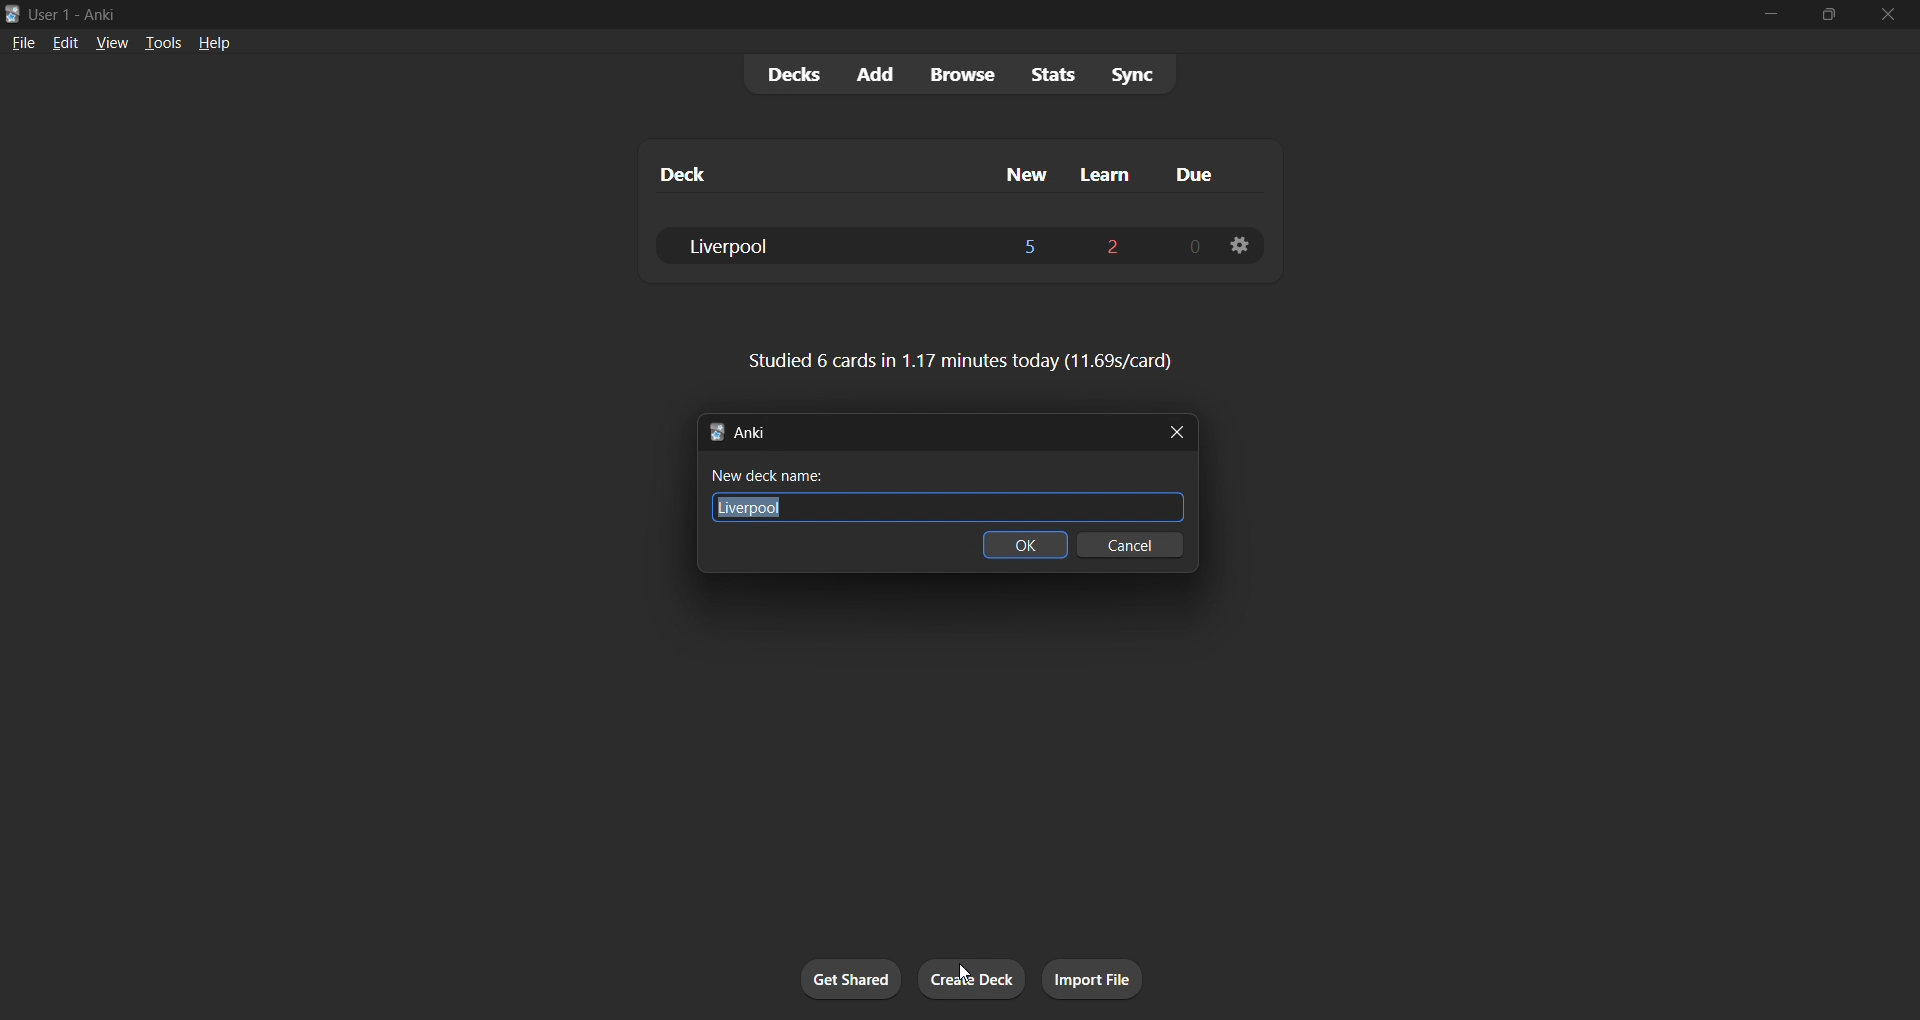 The height and width of the screenshot is (1020, 1920). Describe the element at coordinates (1201, 179) in the screenshot. I see `due cards column` at that location.